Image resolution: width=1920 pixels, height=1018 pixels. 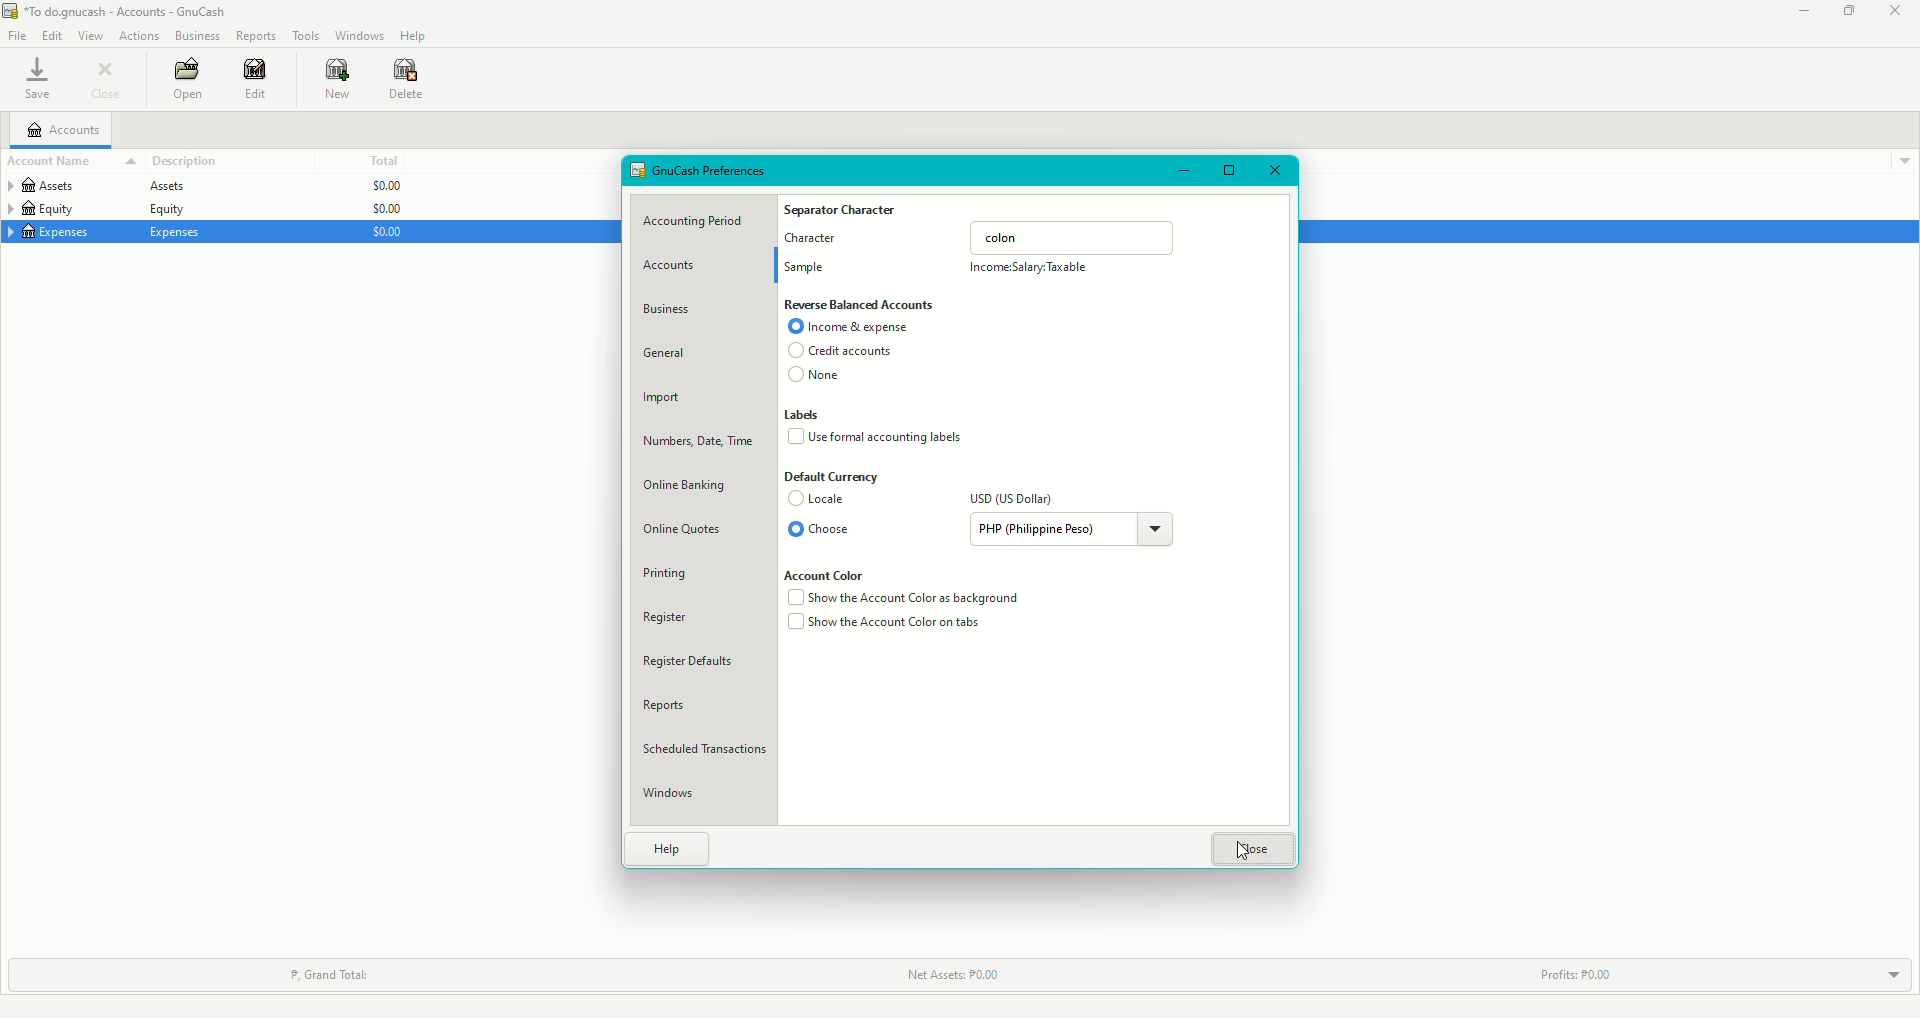 I want to click on Printing, so click(x=675, y=569).